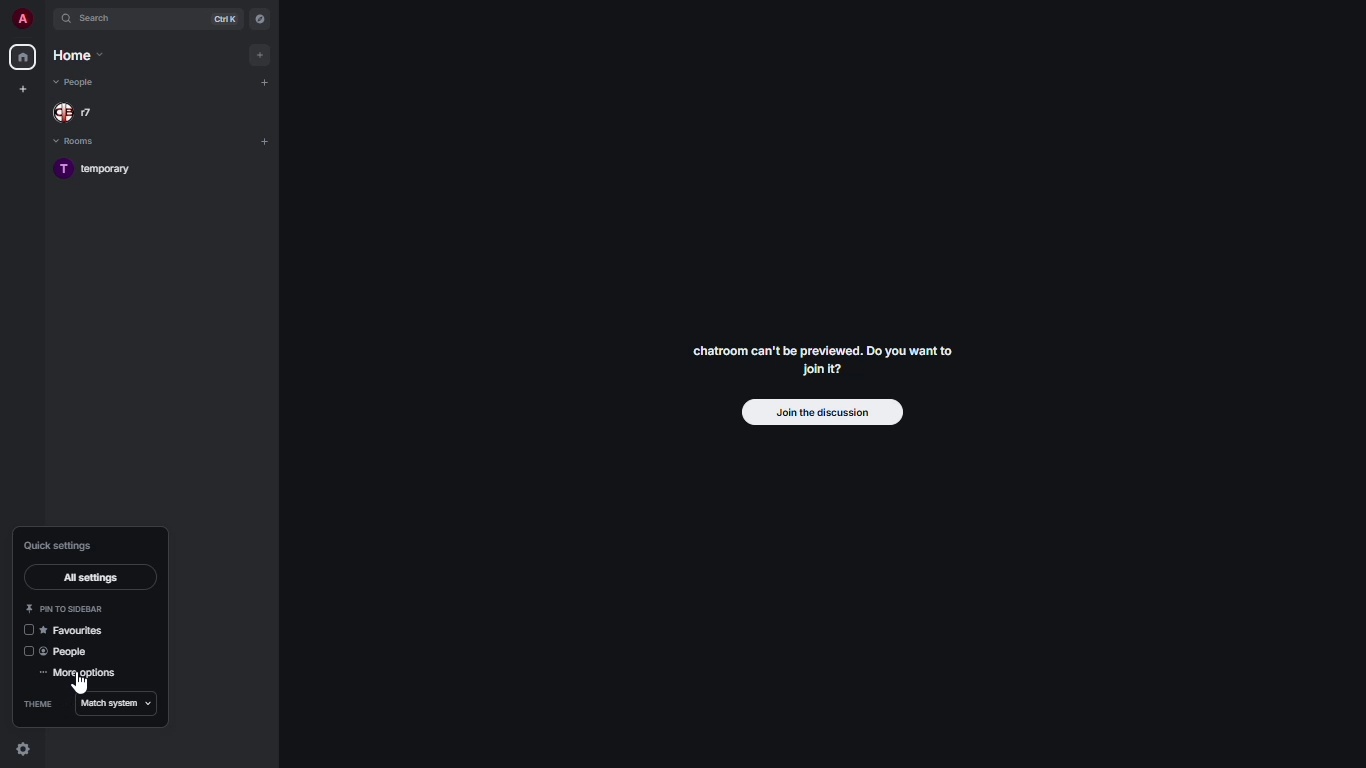  Describe the element at coordinates (102, 171) in the screenshot. I see `room` at that location.